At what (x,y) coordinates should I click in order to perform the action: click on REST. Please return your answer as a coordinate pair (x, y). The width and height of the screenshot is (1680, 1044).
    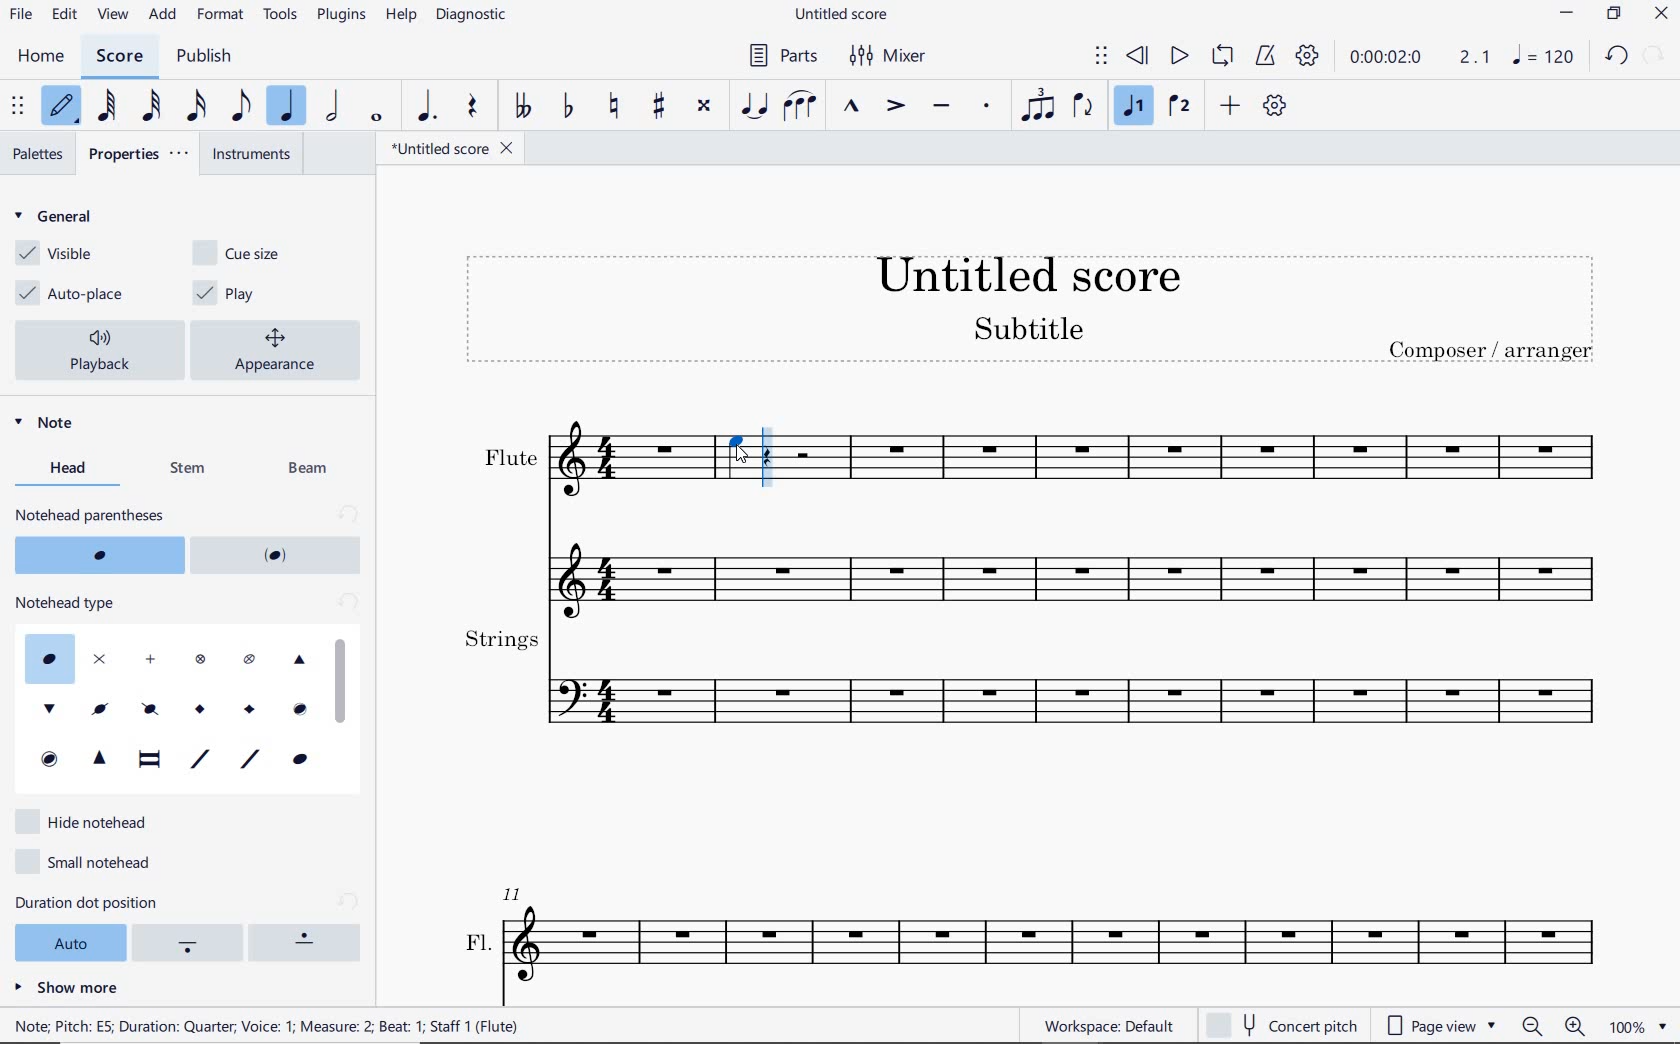
    Looking at the image, I should click on (470, 108).